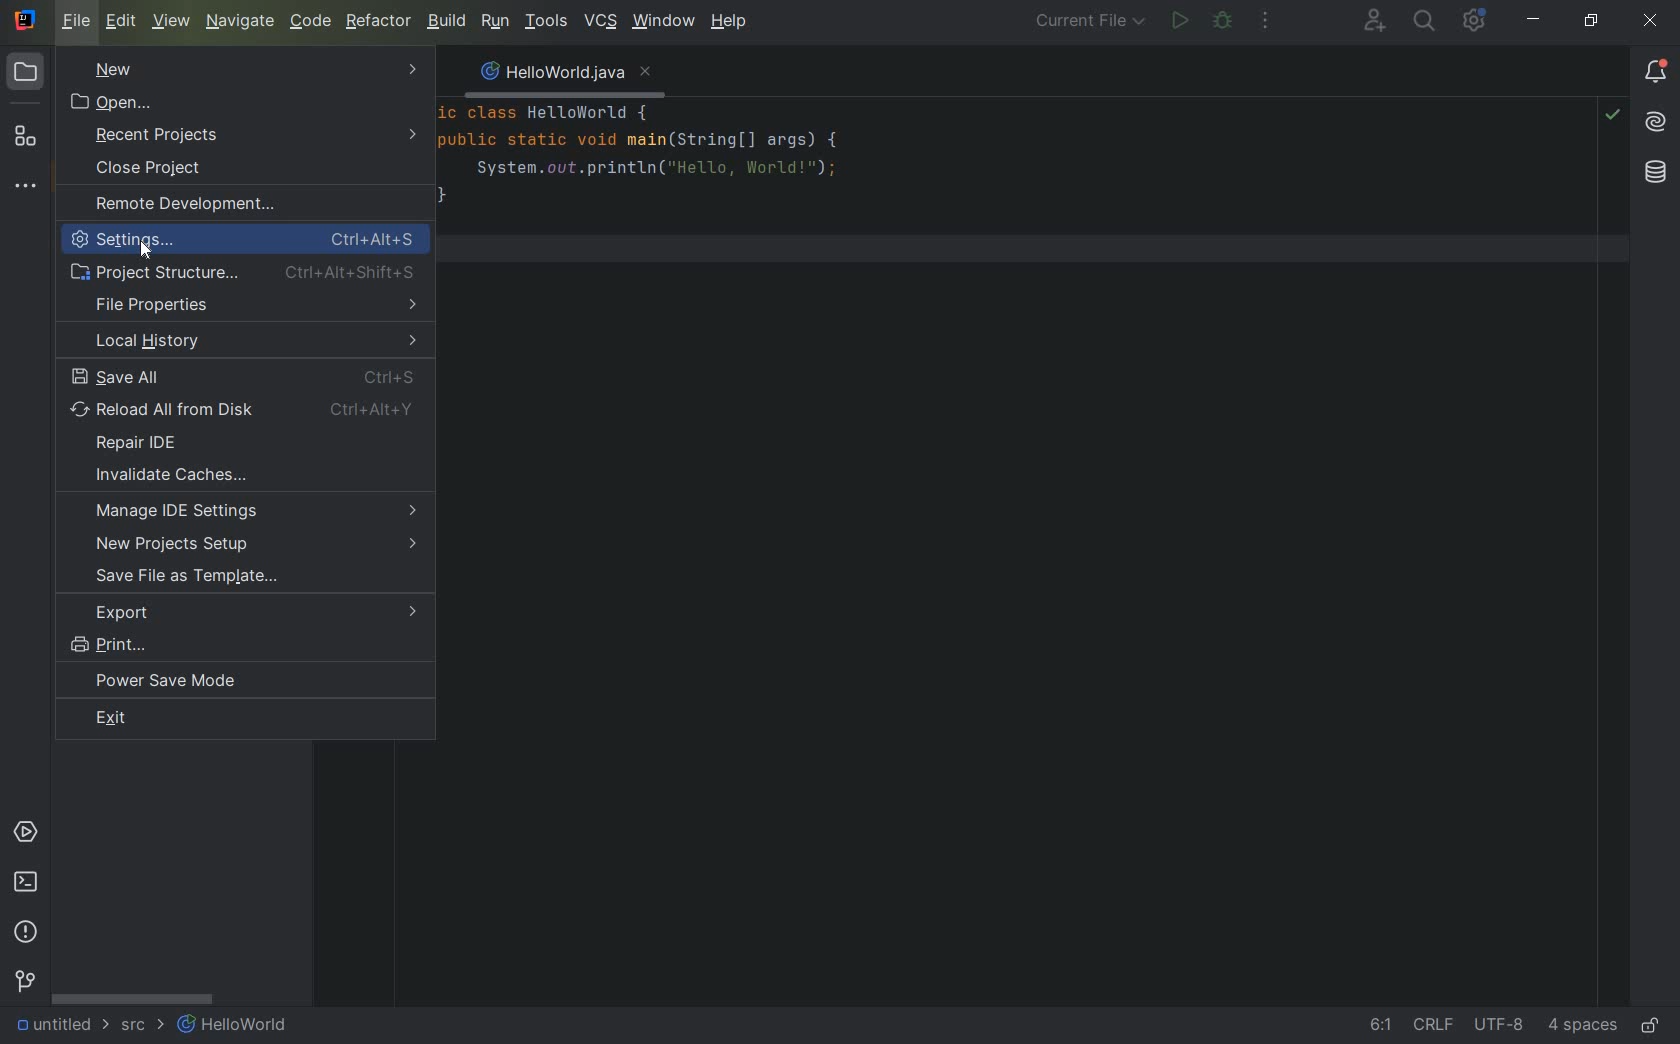 The height and width of the screenshot is (1044, 1680). What do you see at coordinates (236, 645) in the screenshot?
I see `print` at bounding box center [236, 645].